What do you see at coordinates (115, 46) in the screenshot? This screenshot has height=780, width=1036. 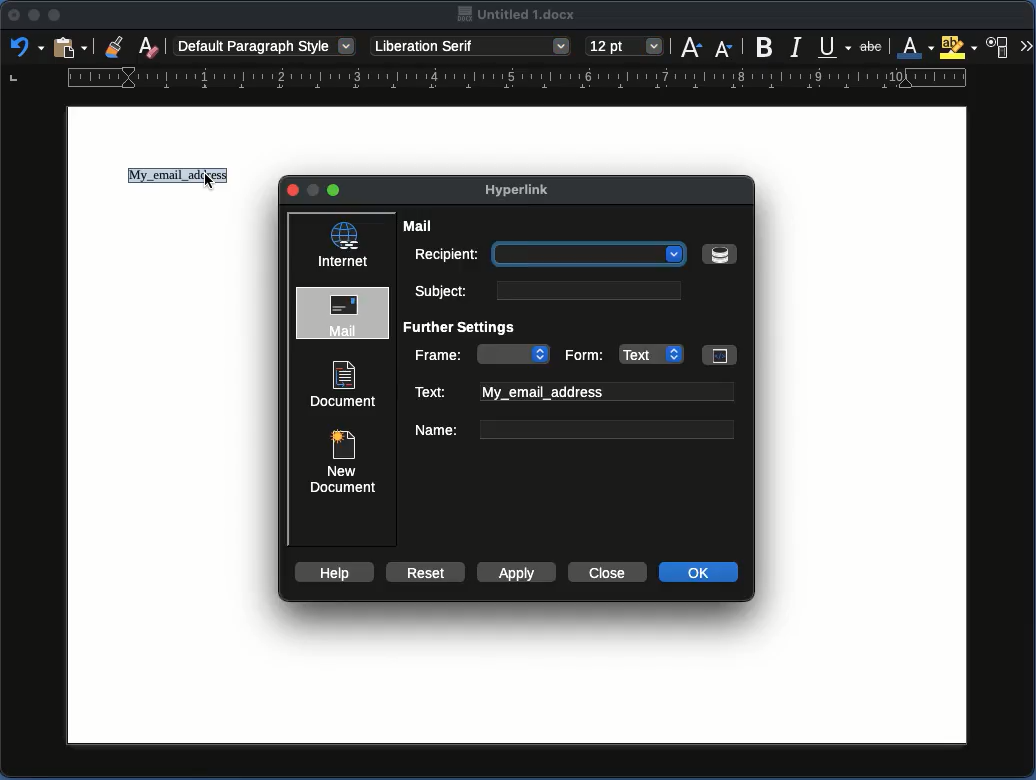 I see `Clone formatting` at bounding box center [115, 46].